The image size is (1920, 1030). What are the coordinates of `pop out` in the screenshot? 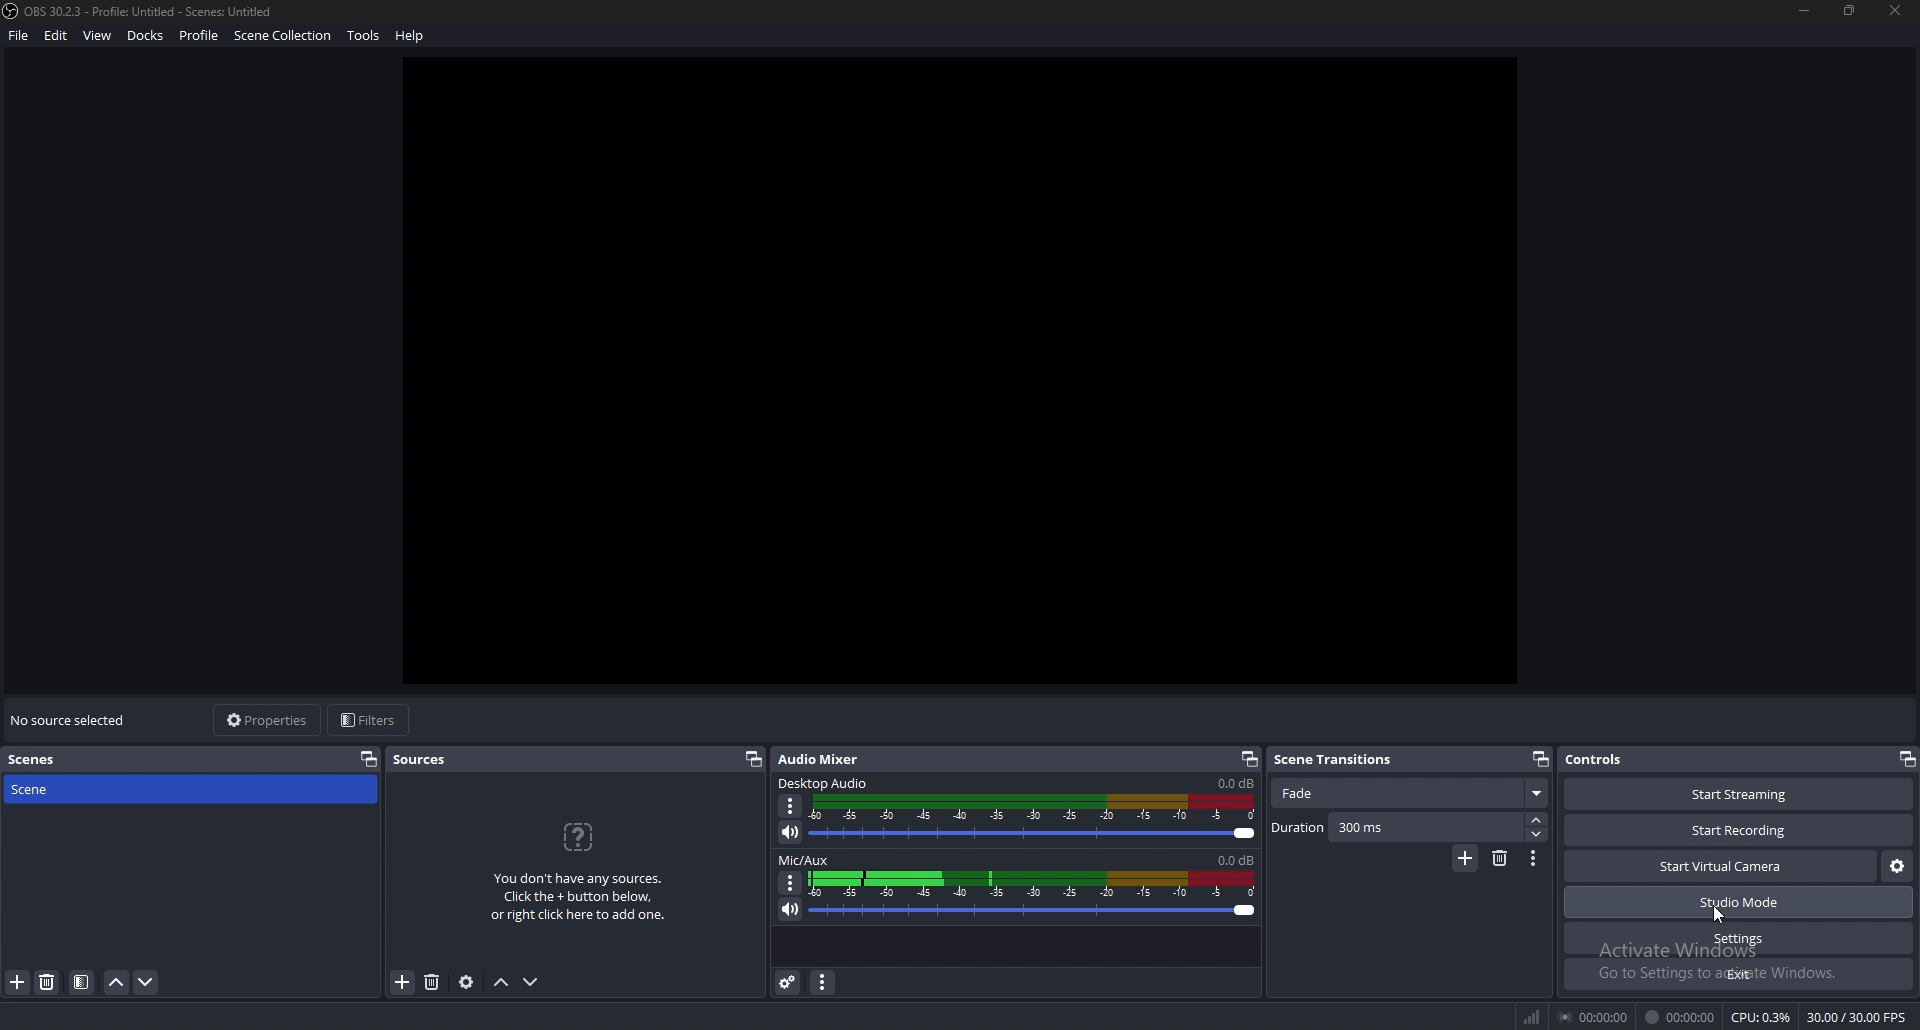 It's located at (369, 758).